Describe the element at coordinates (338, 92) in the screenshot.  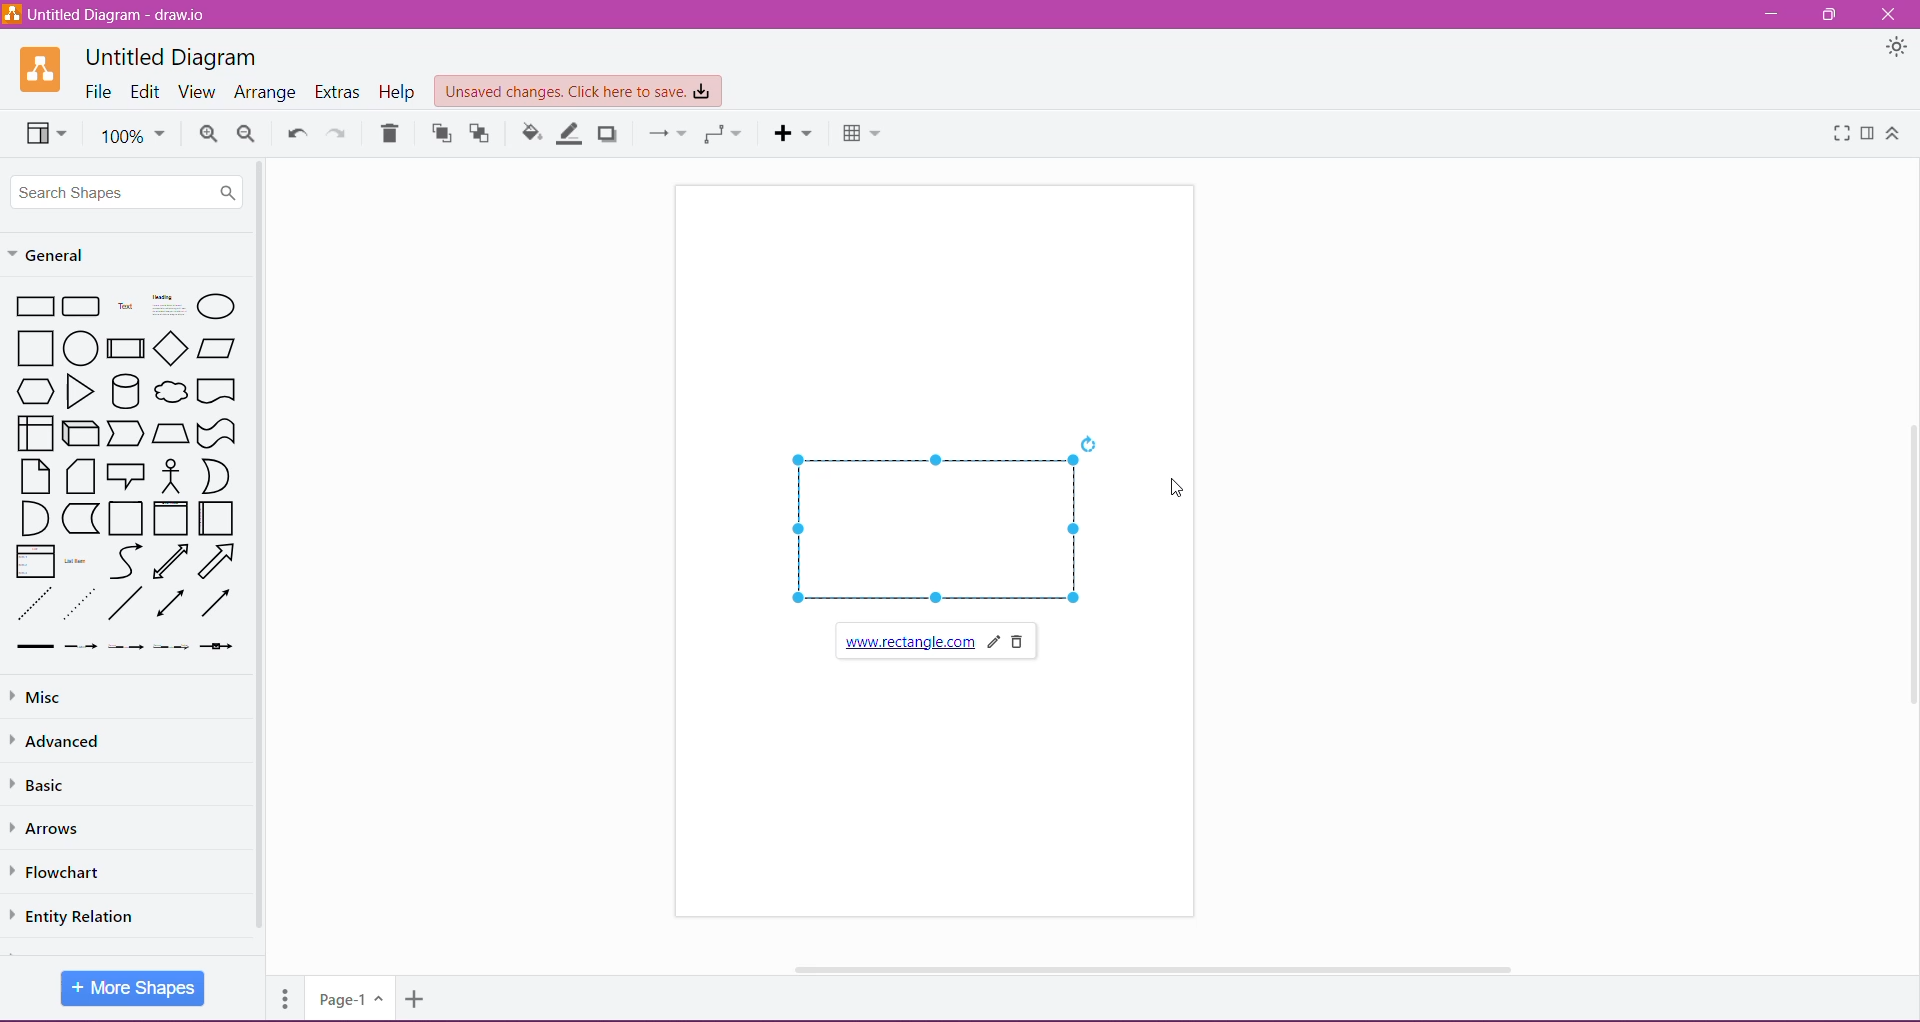
I see `Extras` at that location.